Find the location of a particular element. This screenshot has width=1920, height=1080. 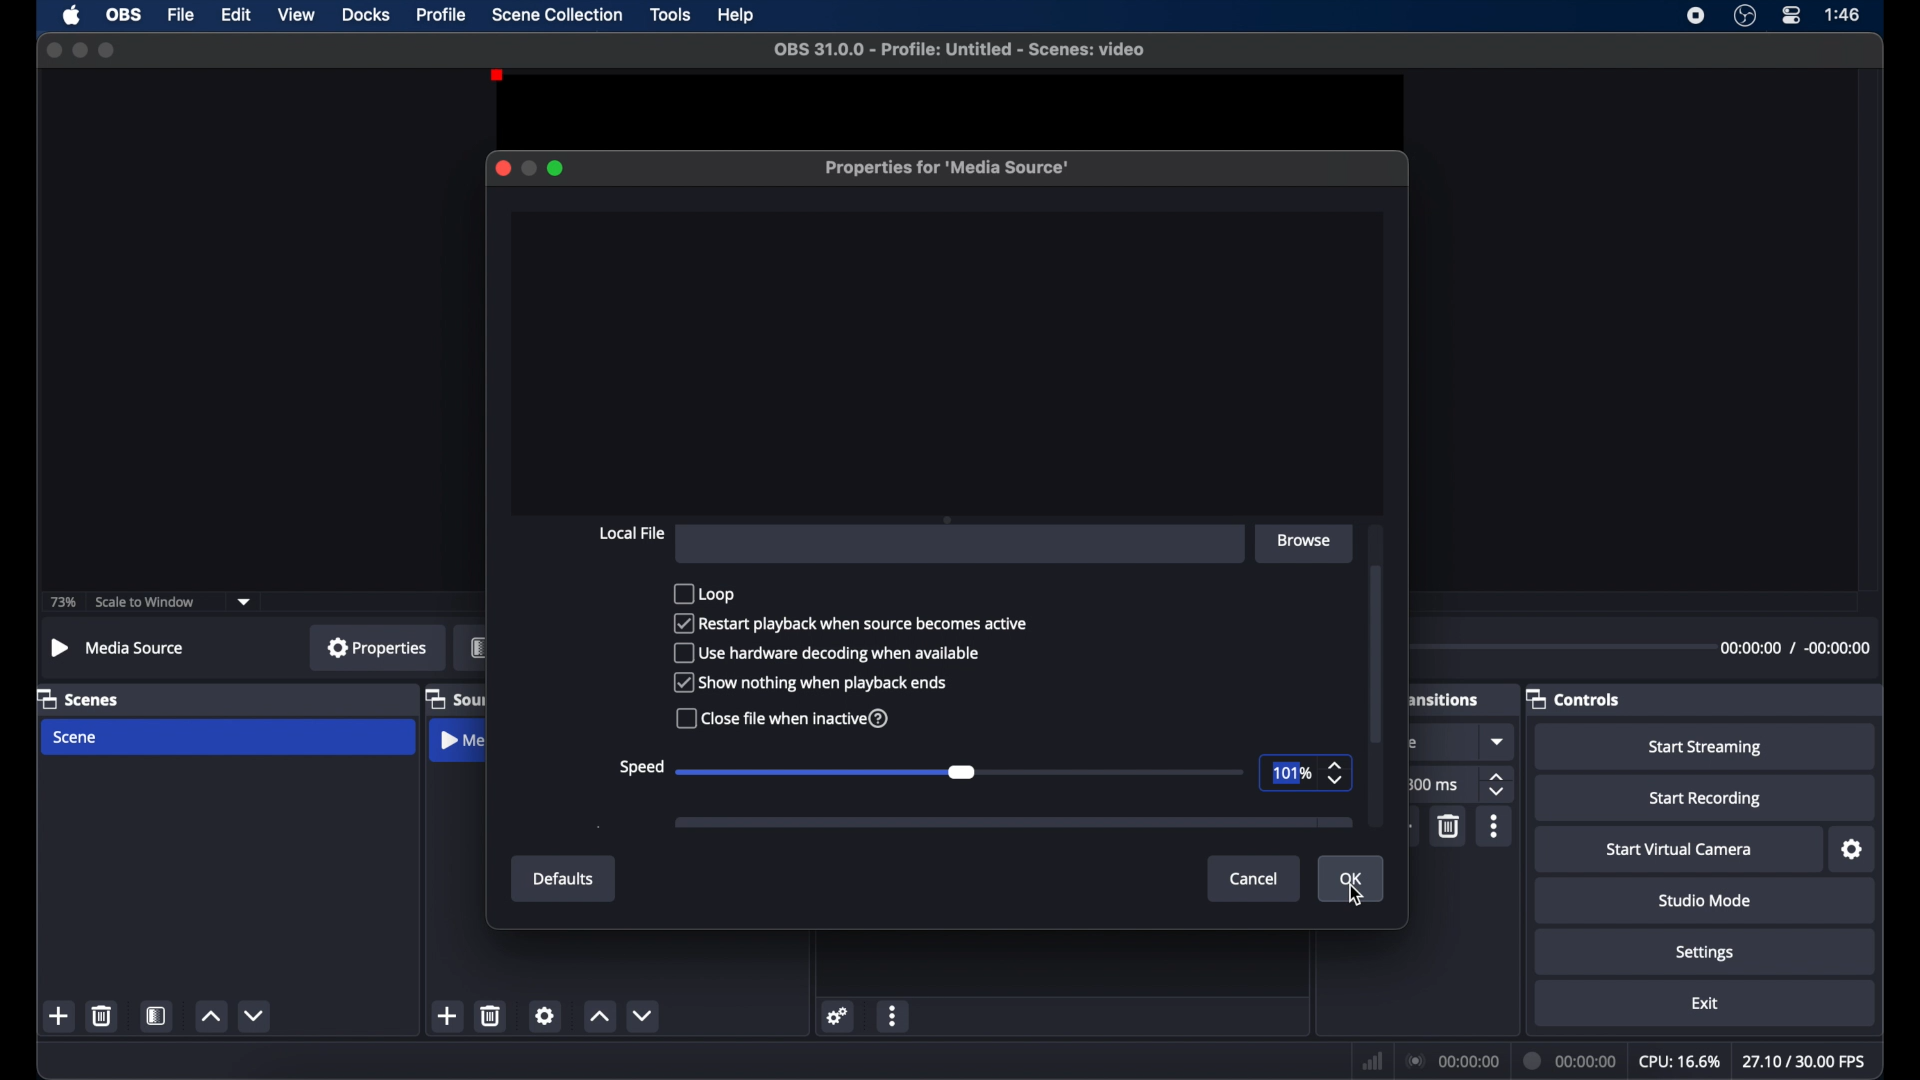

settings is located at coordinates (545, 1015).